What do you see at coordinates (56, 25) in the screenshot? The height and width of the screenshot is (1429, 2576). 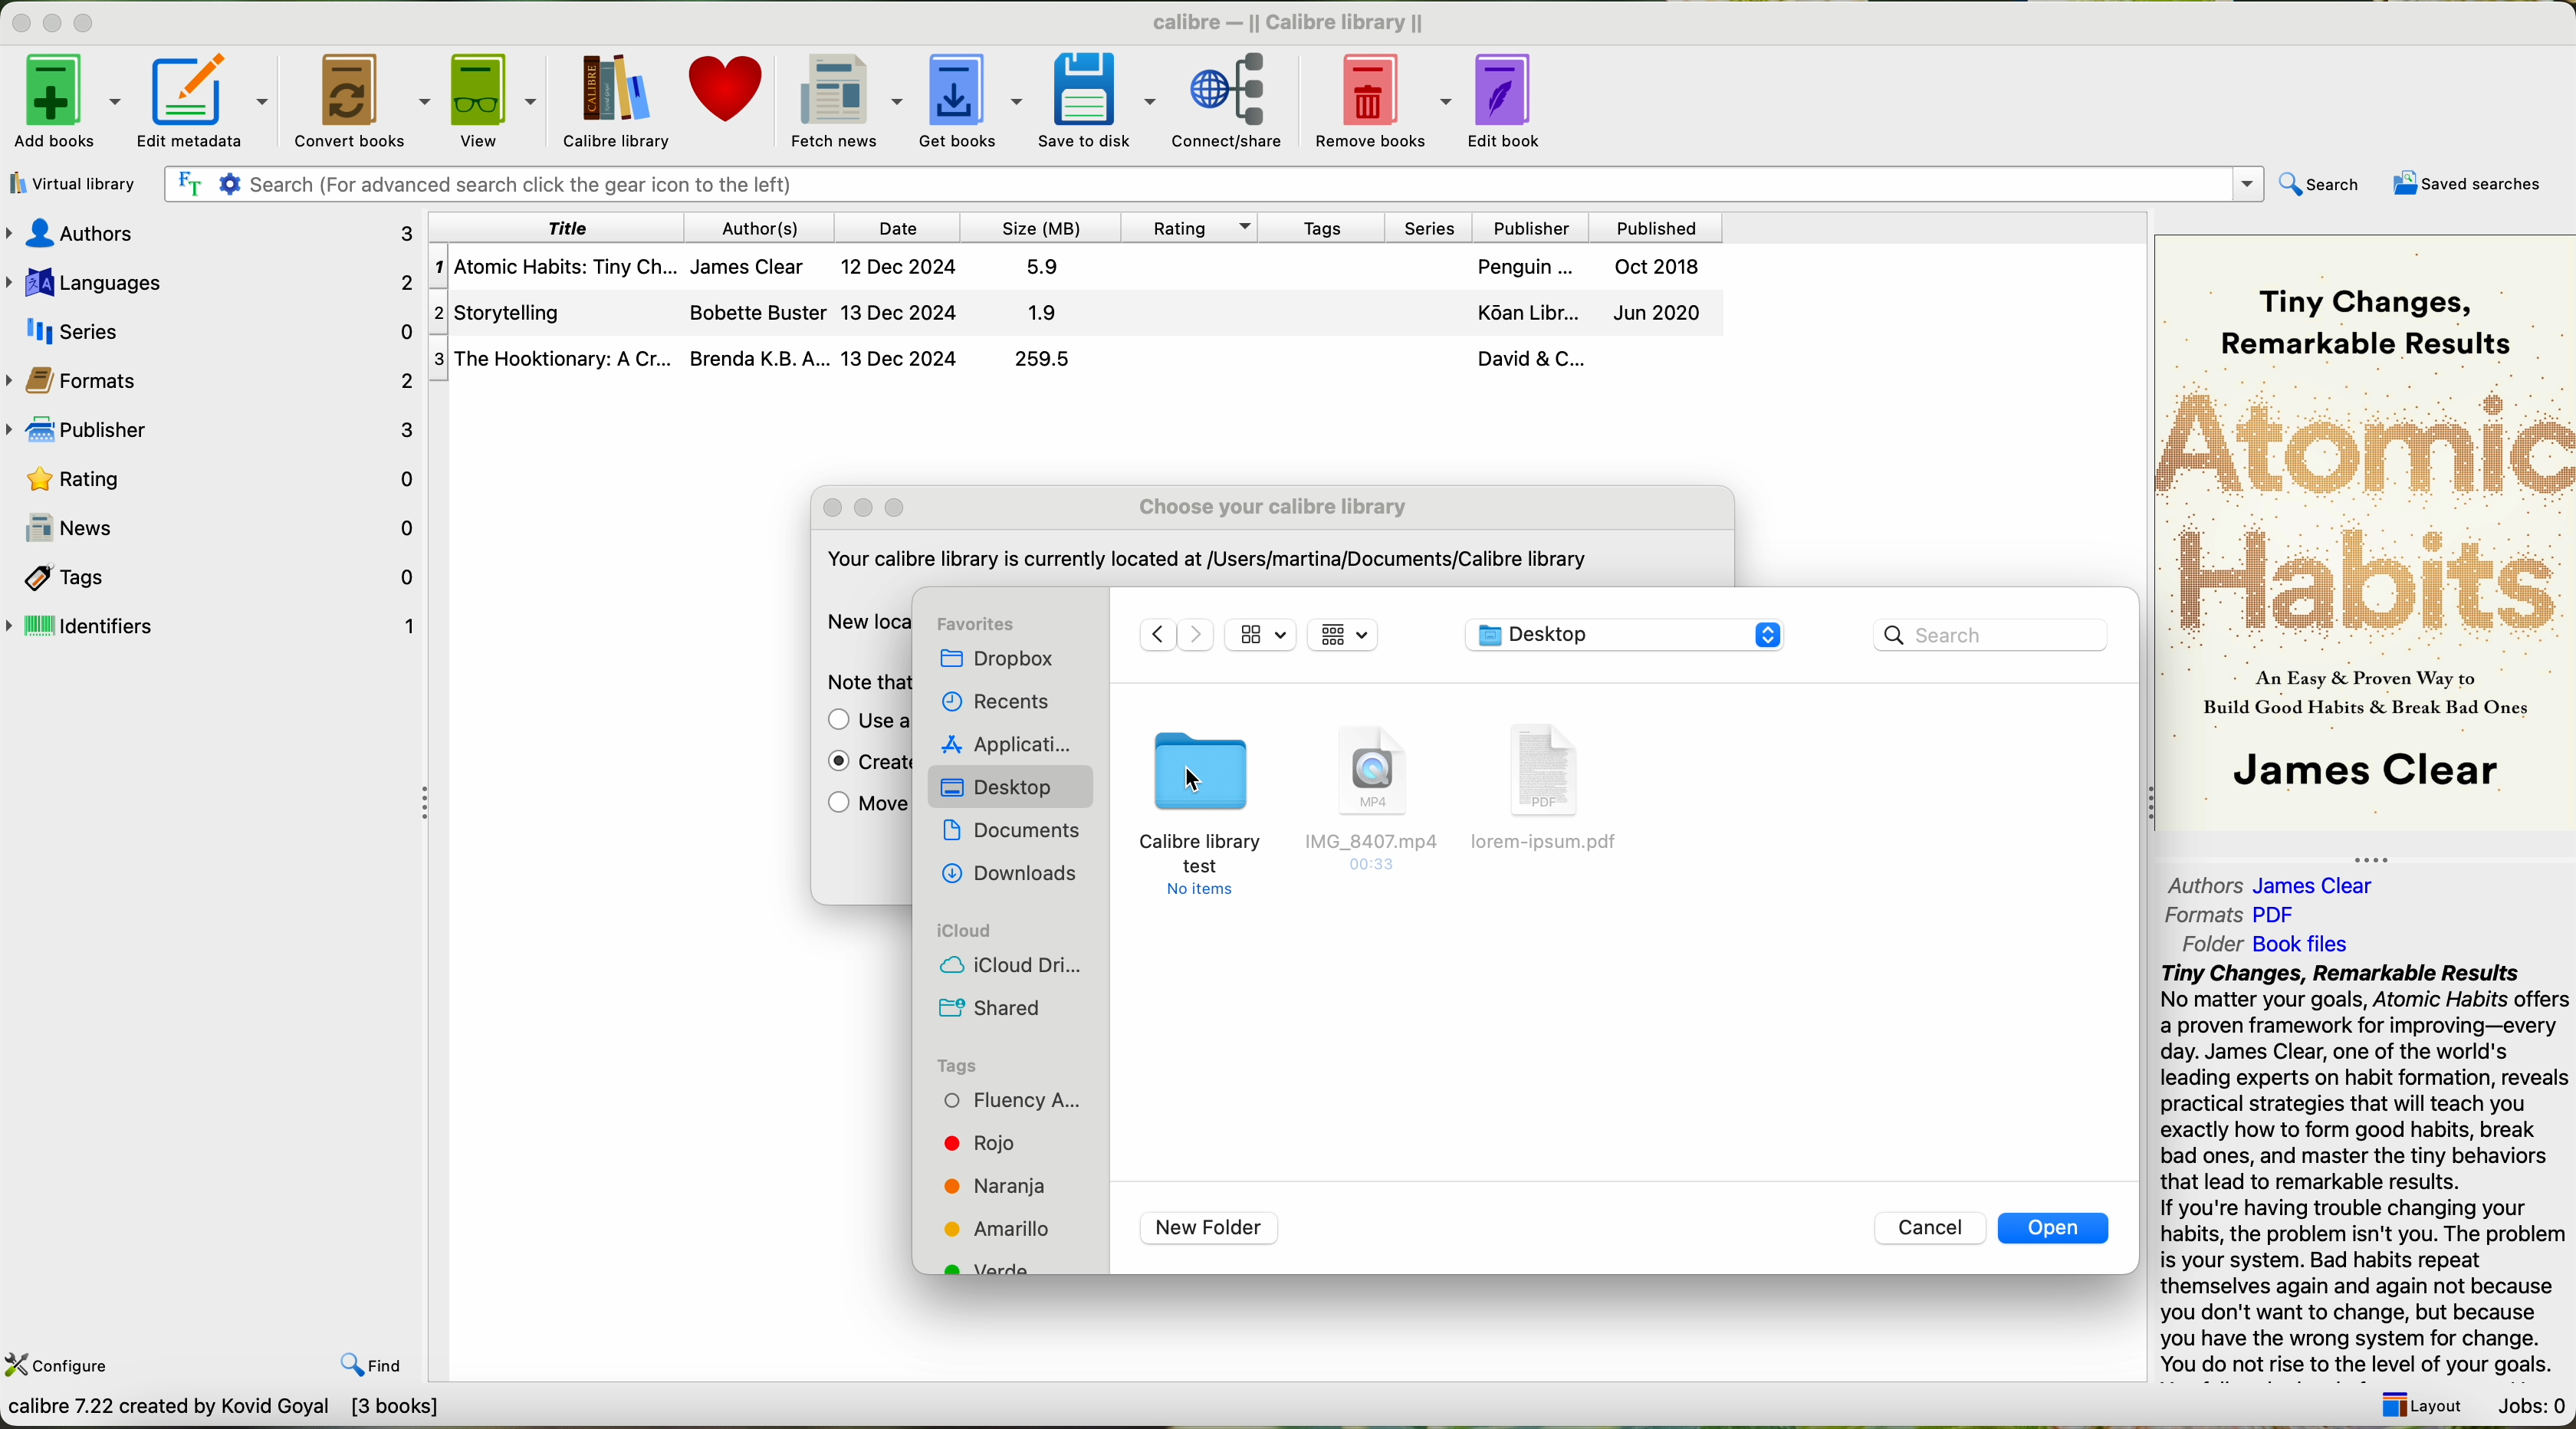 I see `minimize program` at bounding box center [56, 25].